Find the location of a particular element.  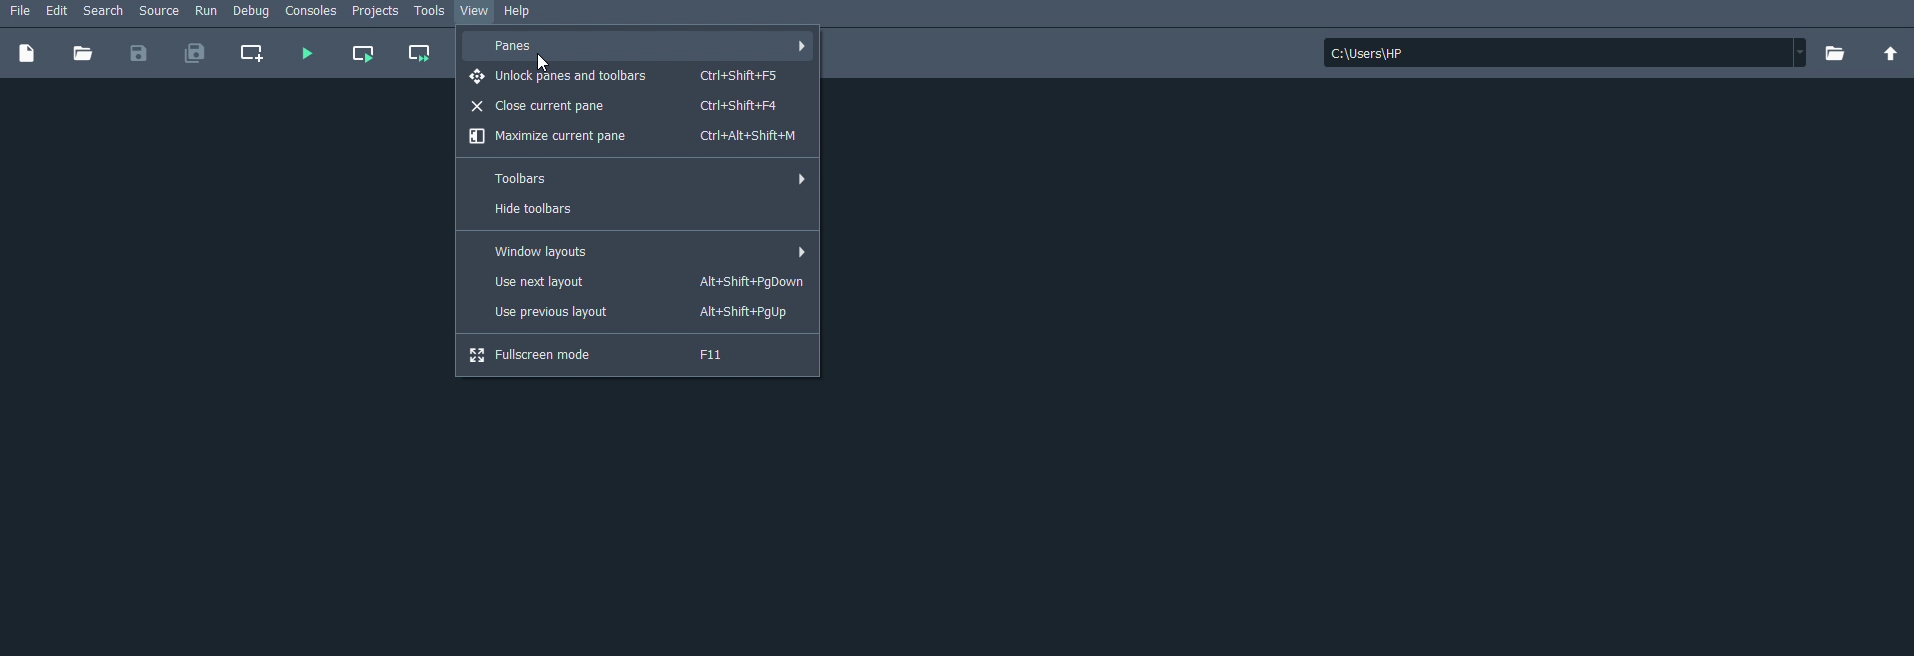

Unlock panes and toolbars is located at coordinates (627, 75).